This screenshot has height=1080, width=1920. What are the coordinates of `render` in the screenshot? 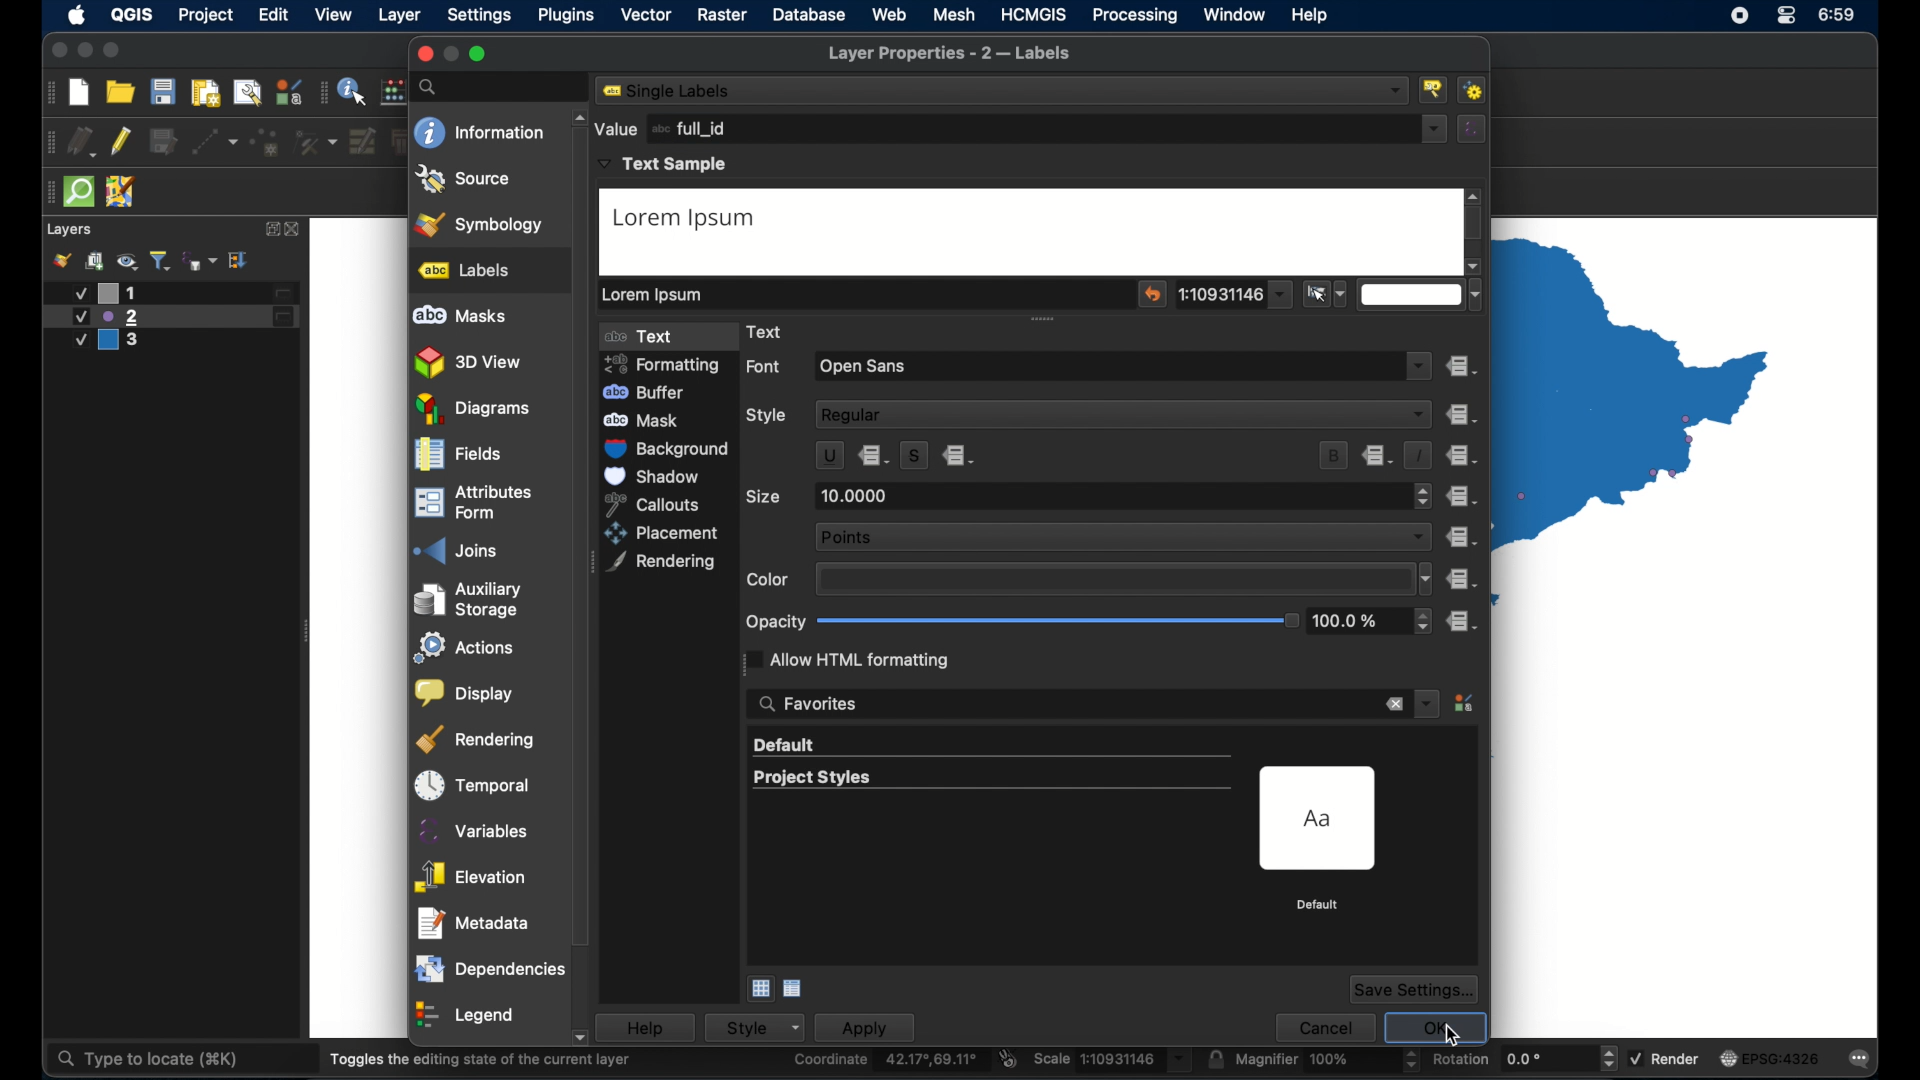 It's located at (1664, 1056).